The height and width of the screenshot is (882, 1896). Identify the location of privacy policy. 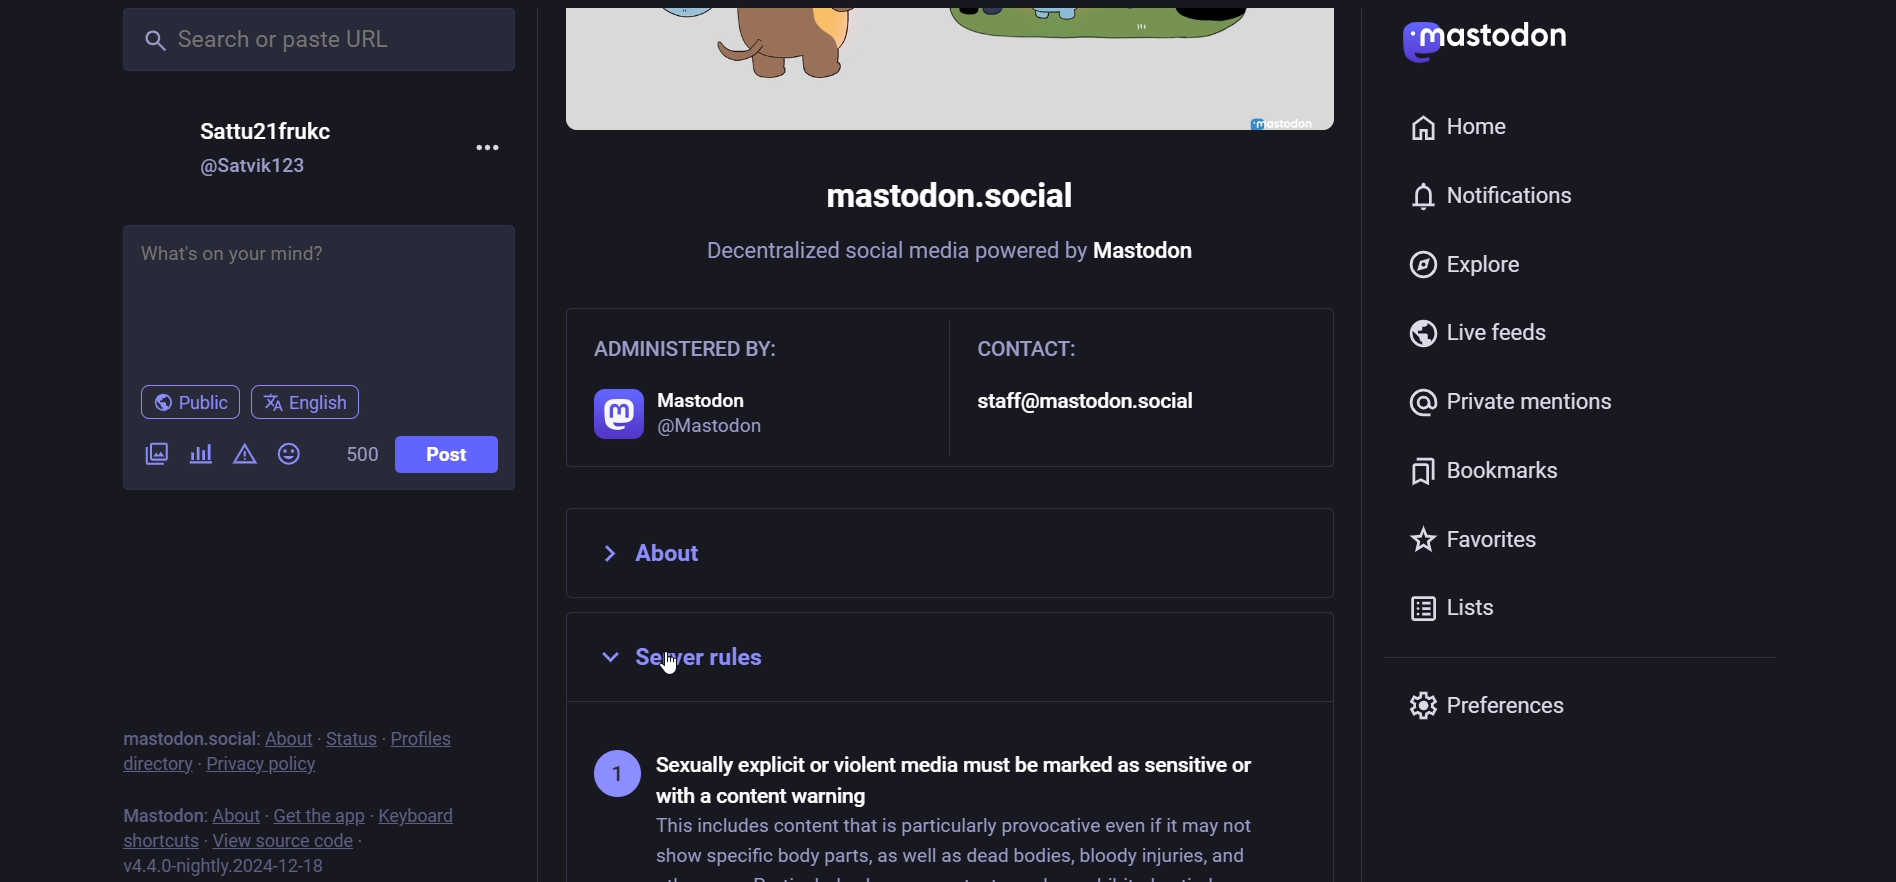
(263, 764).